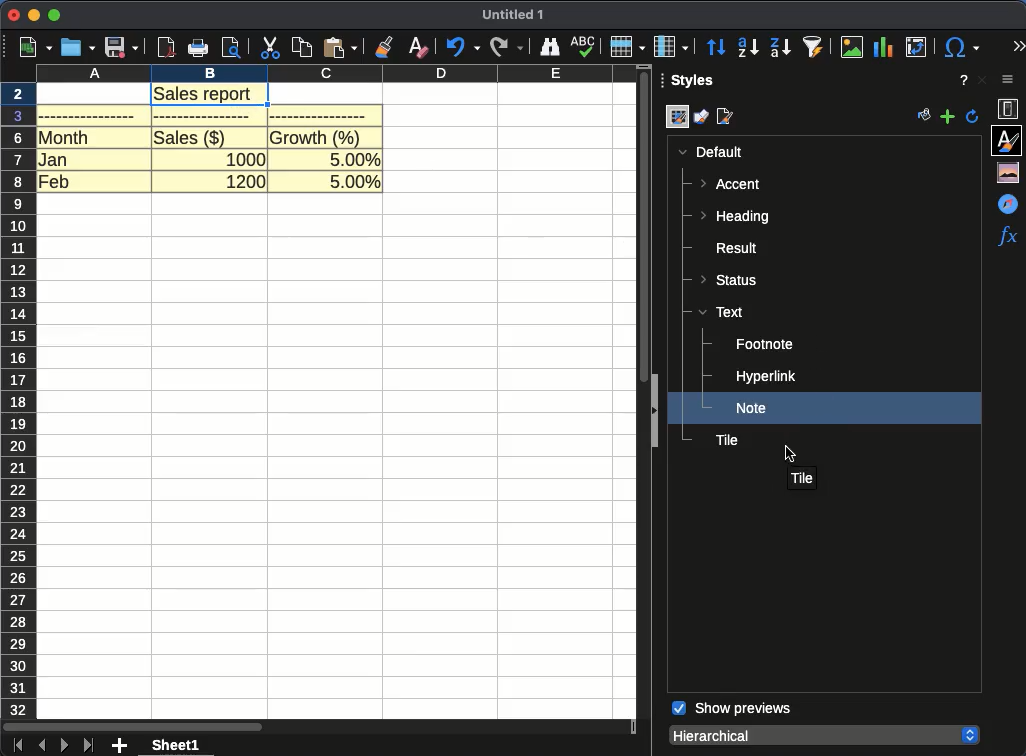 This screenshot has height=756, width=1026. Describe the element at coordinates (1011, 110) in the screenshot. I see `properties` at that location.